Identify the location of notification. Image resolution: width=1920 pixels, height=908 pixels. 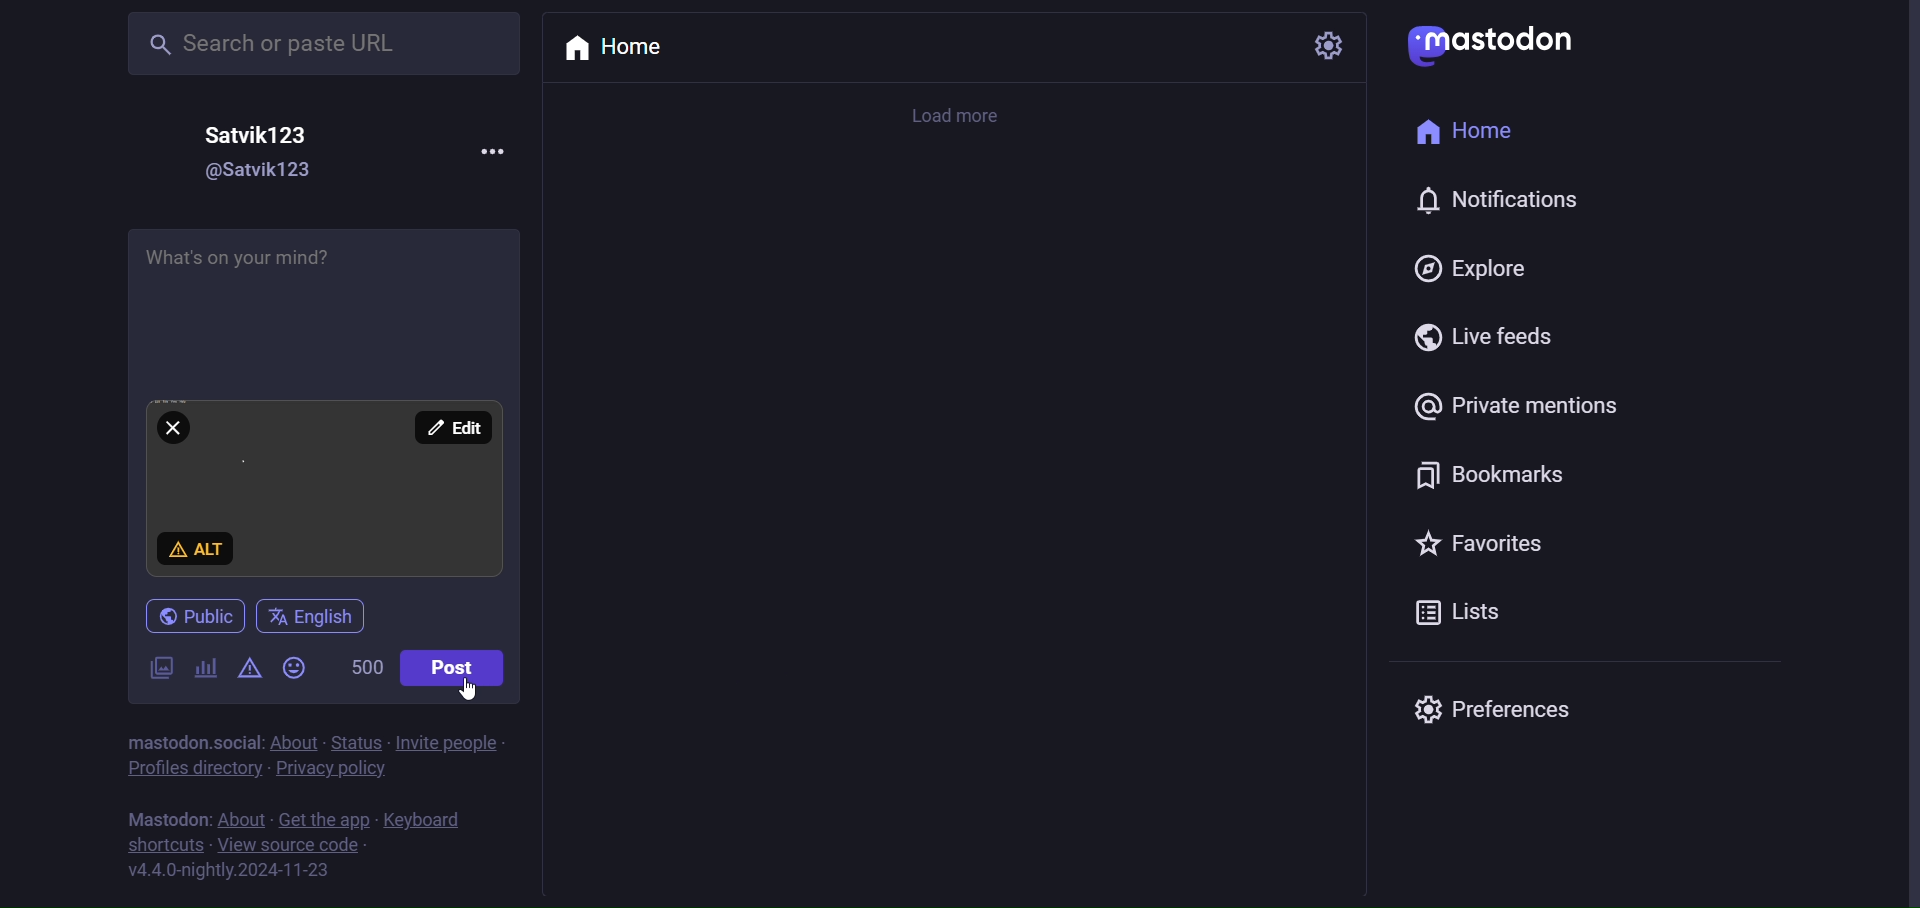
(1494, 197).